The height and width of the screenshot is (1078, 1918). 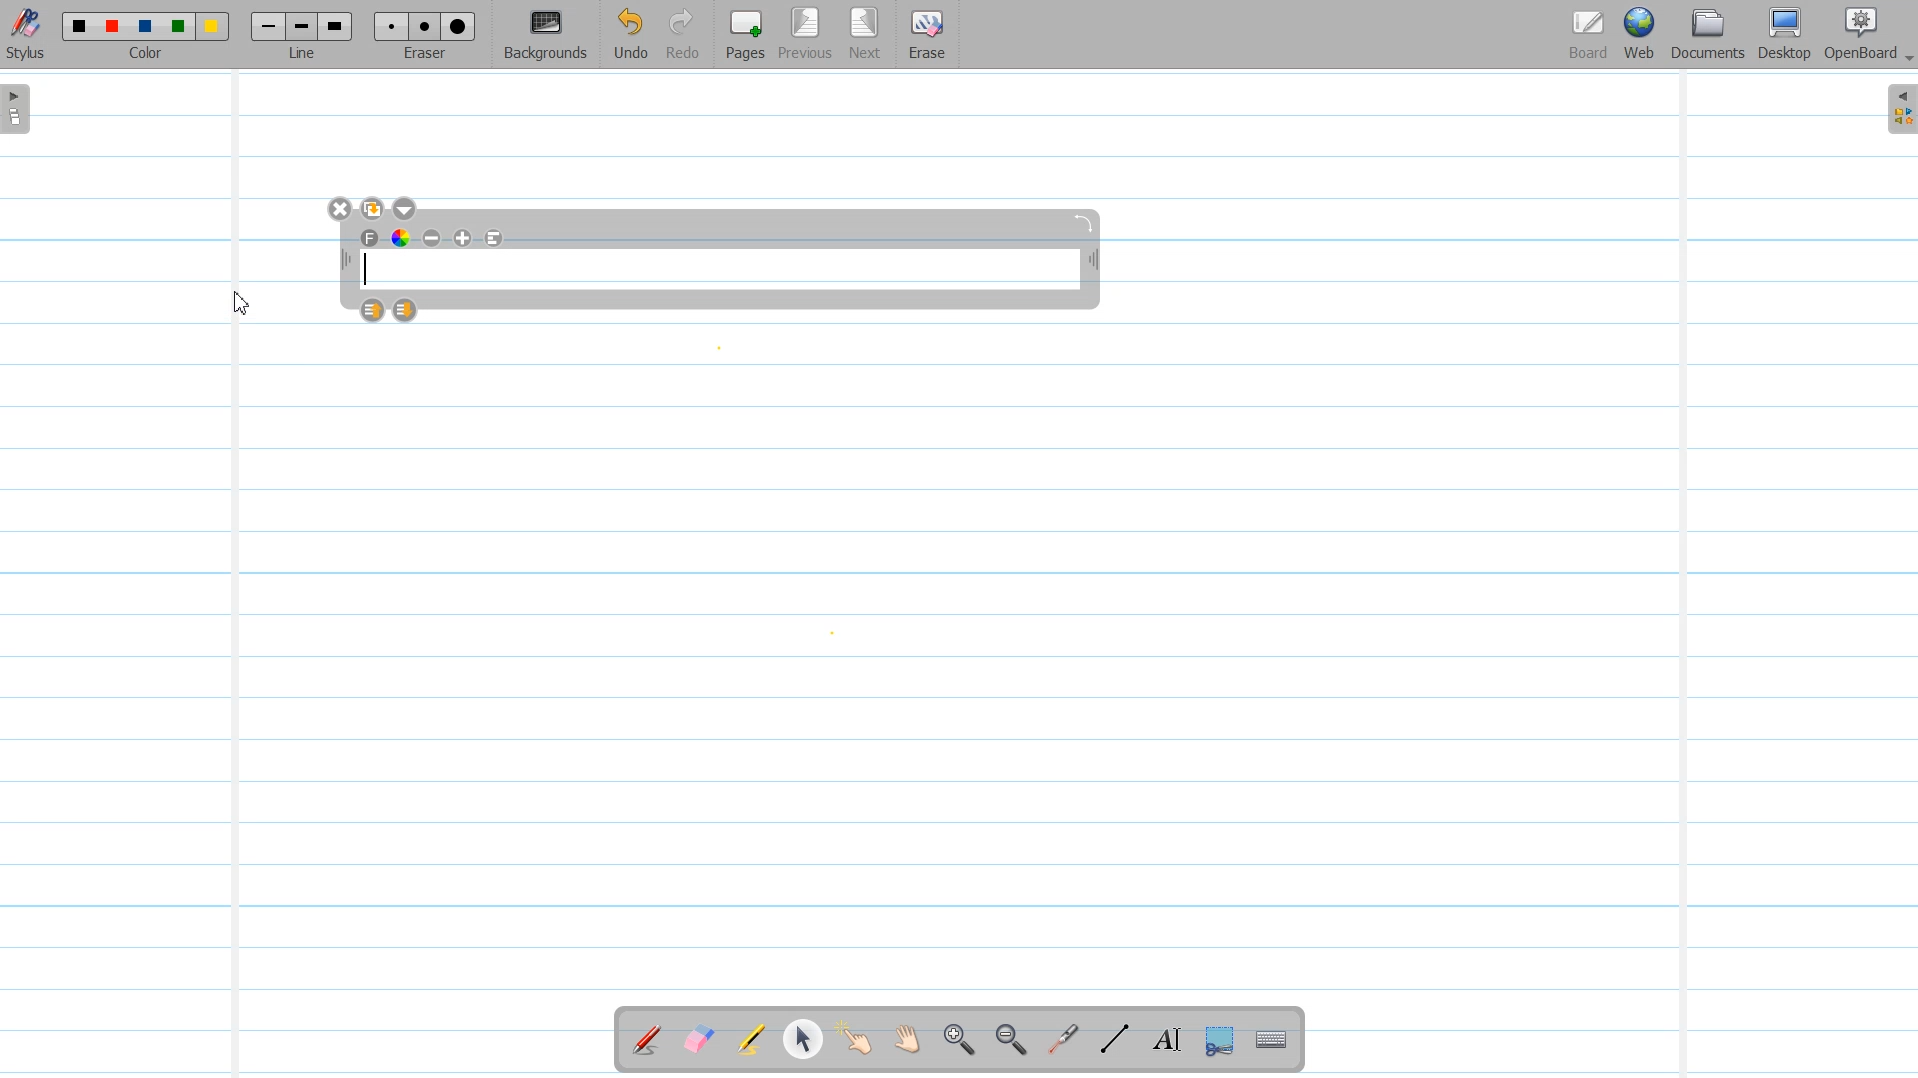 What do you see at coordinates (374, 310) in the screenshot?
I see `Layer up` at bounding box center [374, 310].